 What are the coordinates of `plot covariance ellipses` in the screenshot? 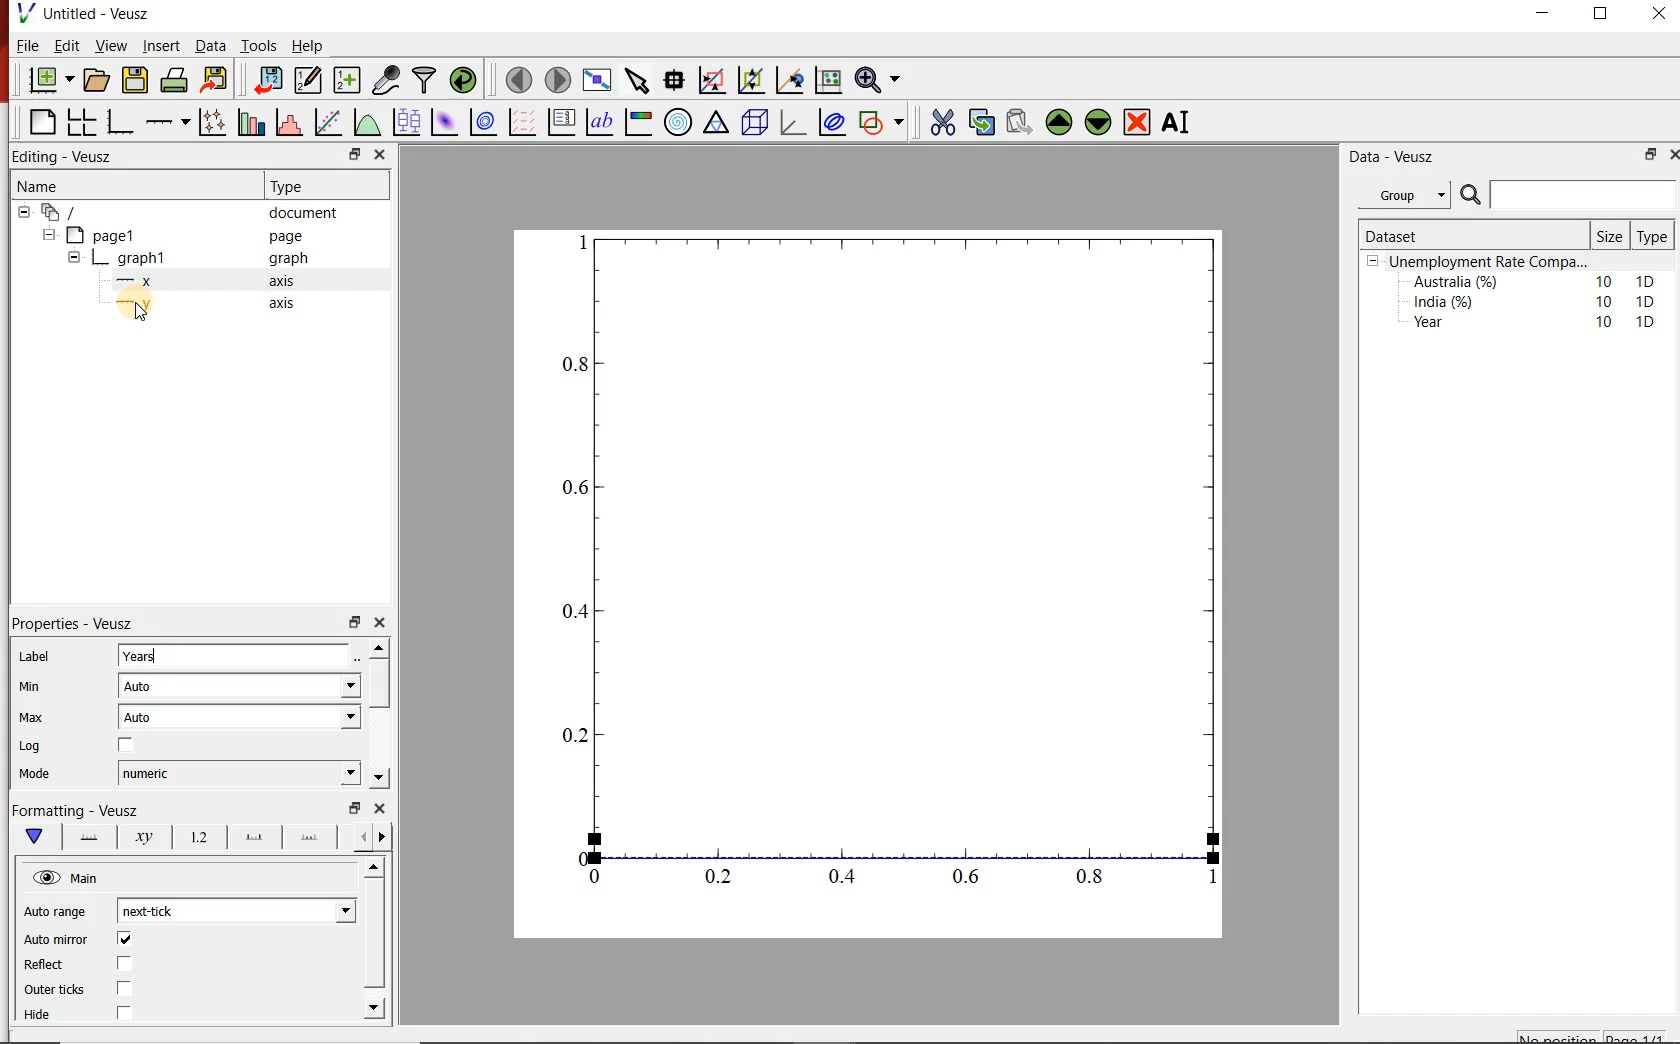 It's located at (833, 122).